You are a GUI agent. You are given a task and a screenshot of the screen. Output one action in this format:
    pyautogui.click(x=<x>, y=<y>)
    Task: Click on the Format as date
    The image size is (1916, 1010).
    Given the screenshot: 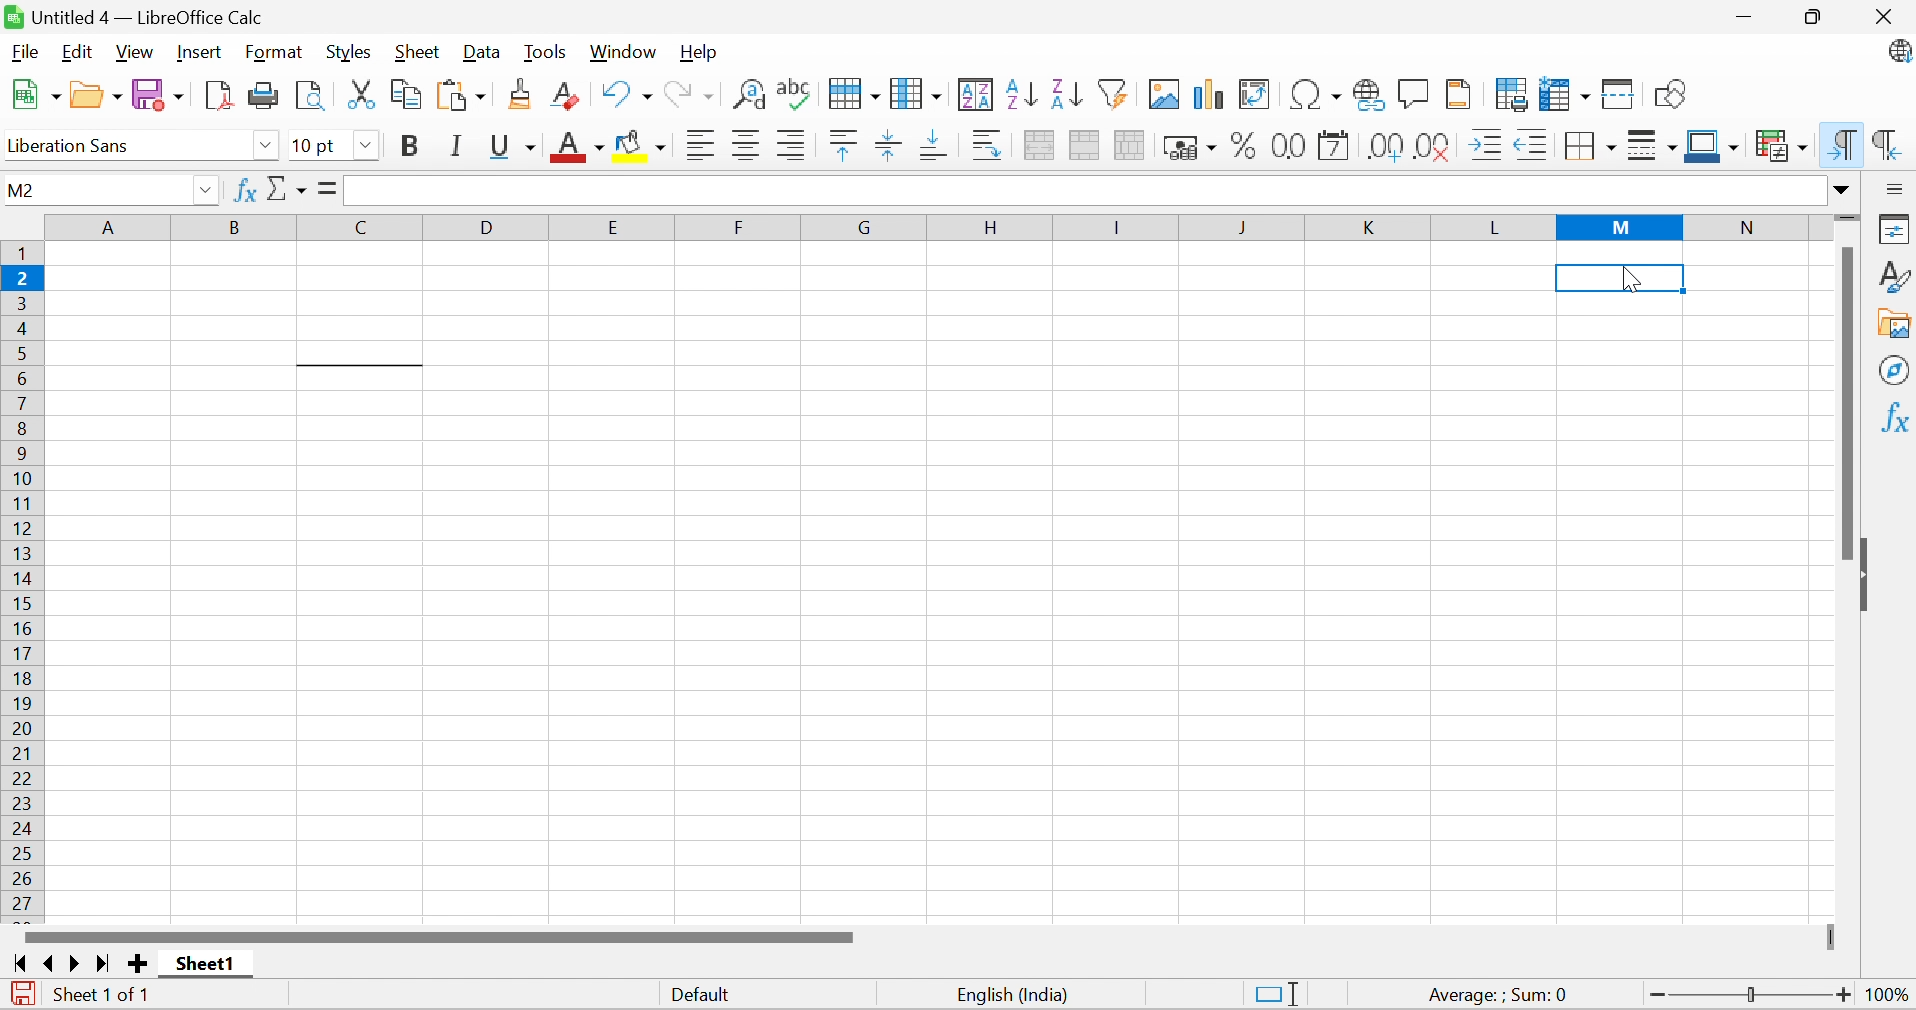 What is the action you would take?
    pyautogui.click(x=1334, y=149)
    